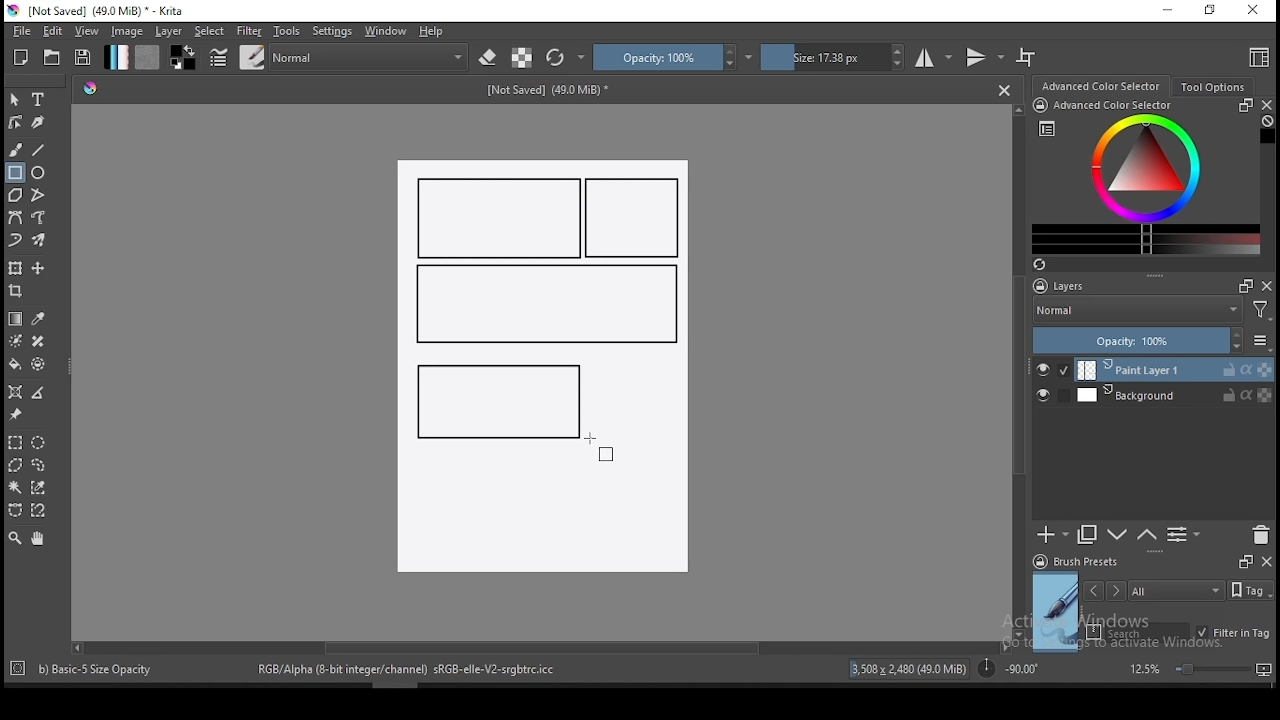  What do you see at coordinates (36, 539) in the screenshot?
I see `pan tool` at bounding box center [36, 539].